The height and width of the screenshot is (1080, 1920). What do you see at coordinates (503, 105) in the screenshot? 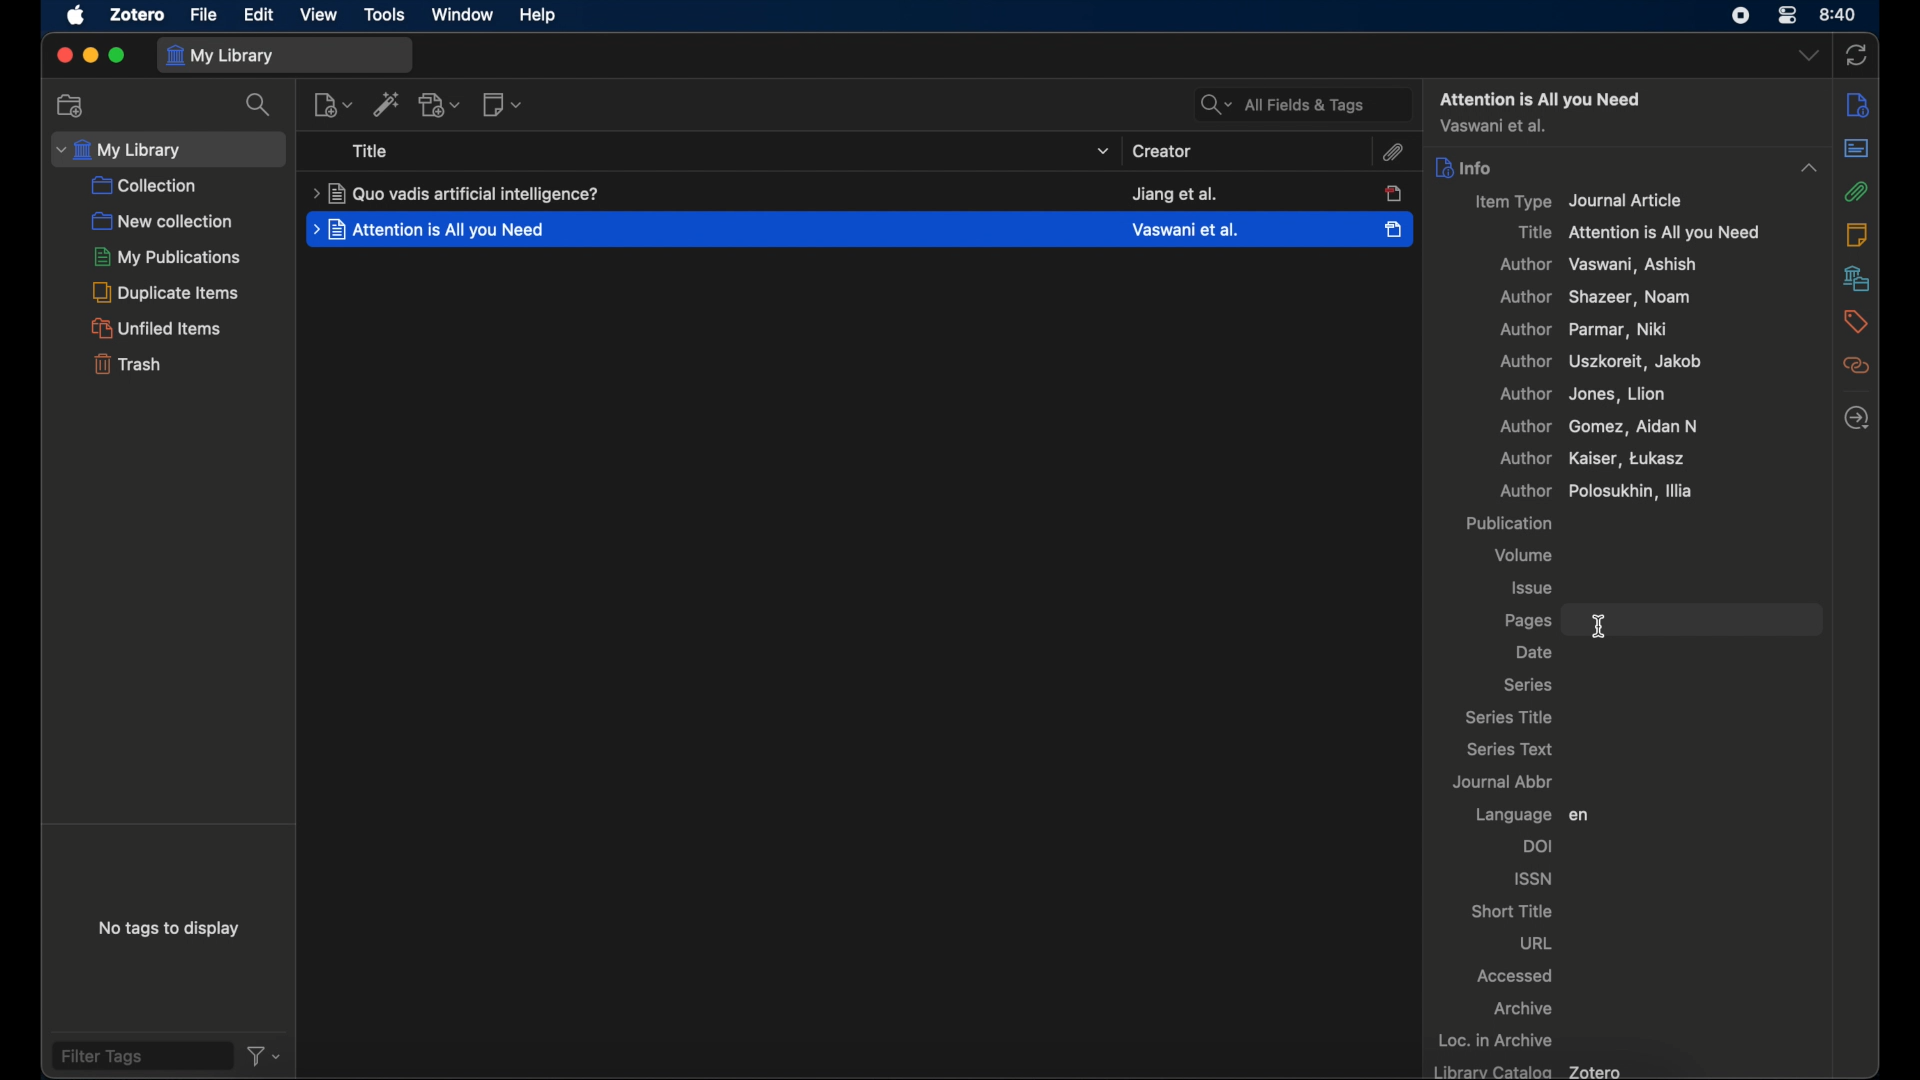
I see `new notes` at bounding box center [503, 105].